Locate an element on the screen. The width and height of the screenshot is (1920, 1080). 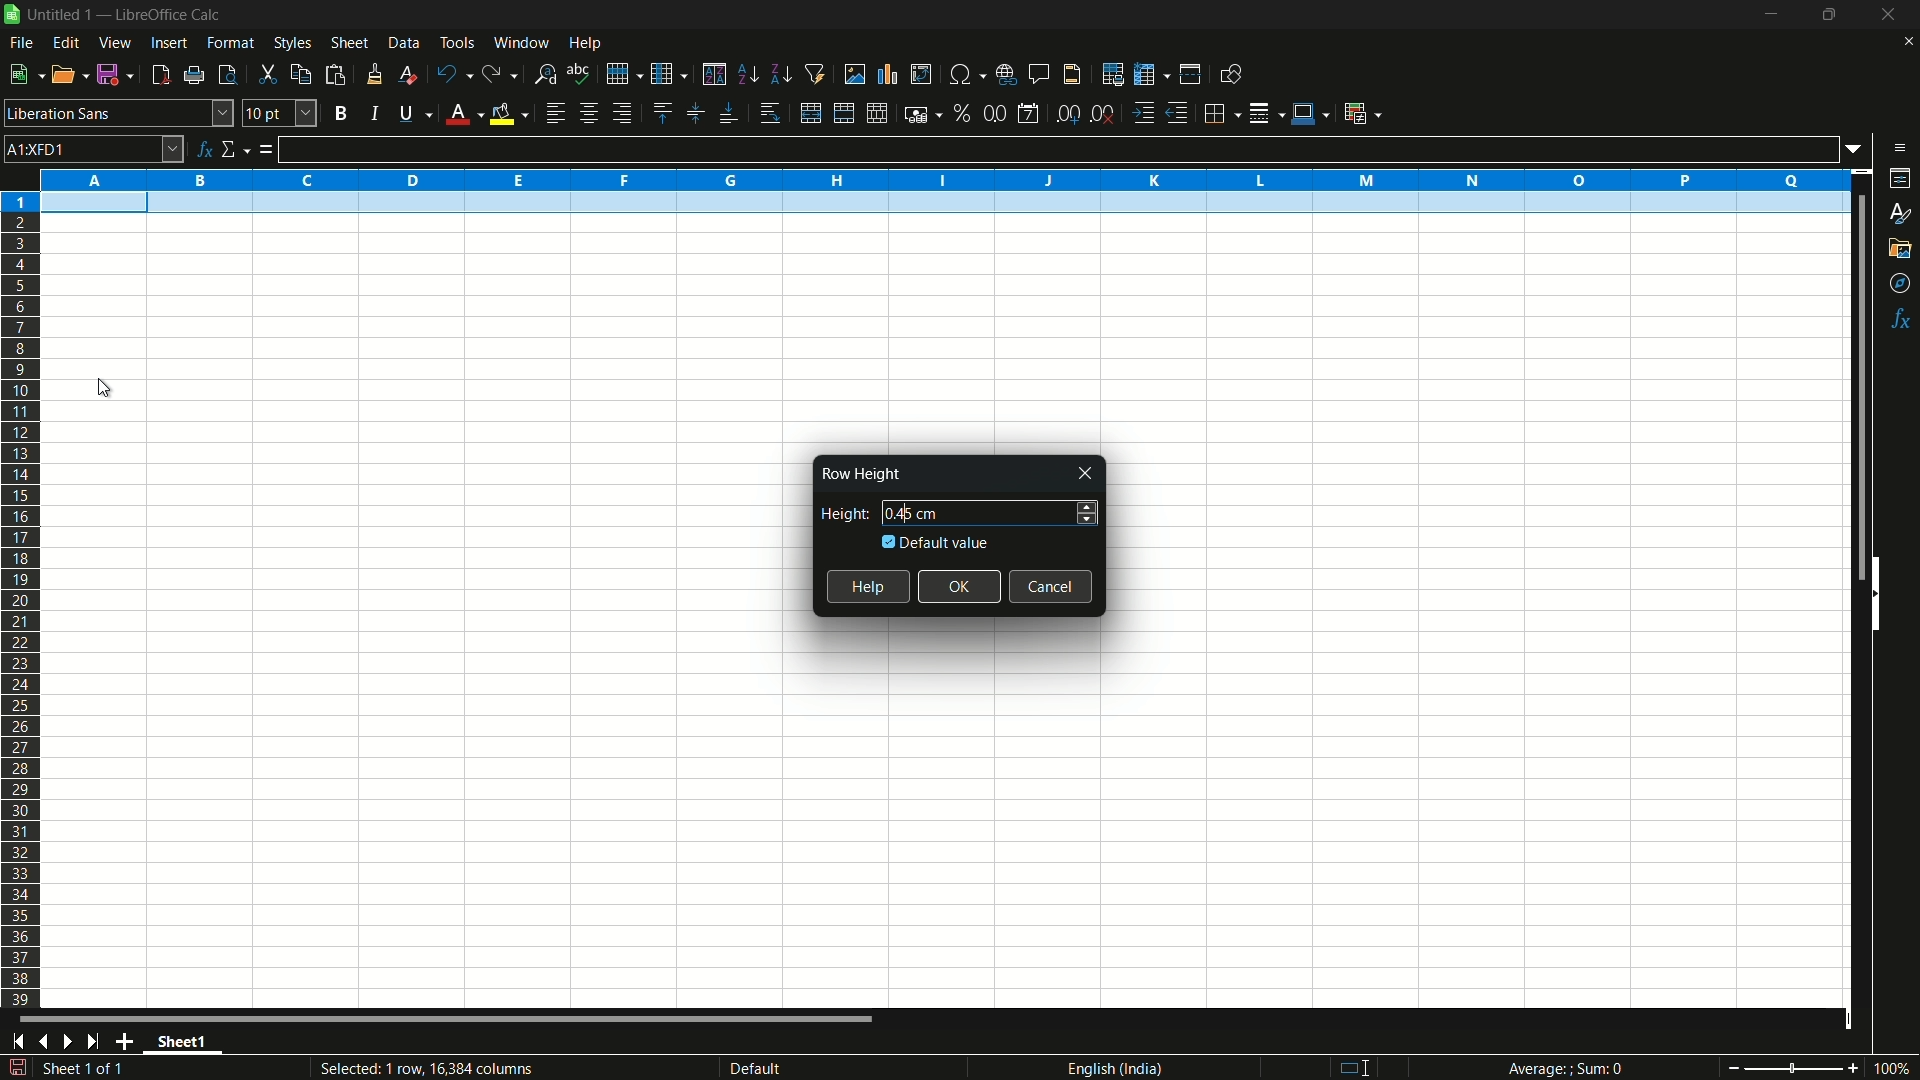
auto filter is located at coordinates (816, 74).